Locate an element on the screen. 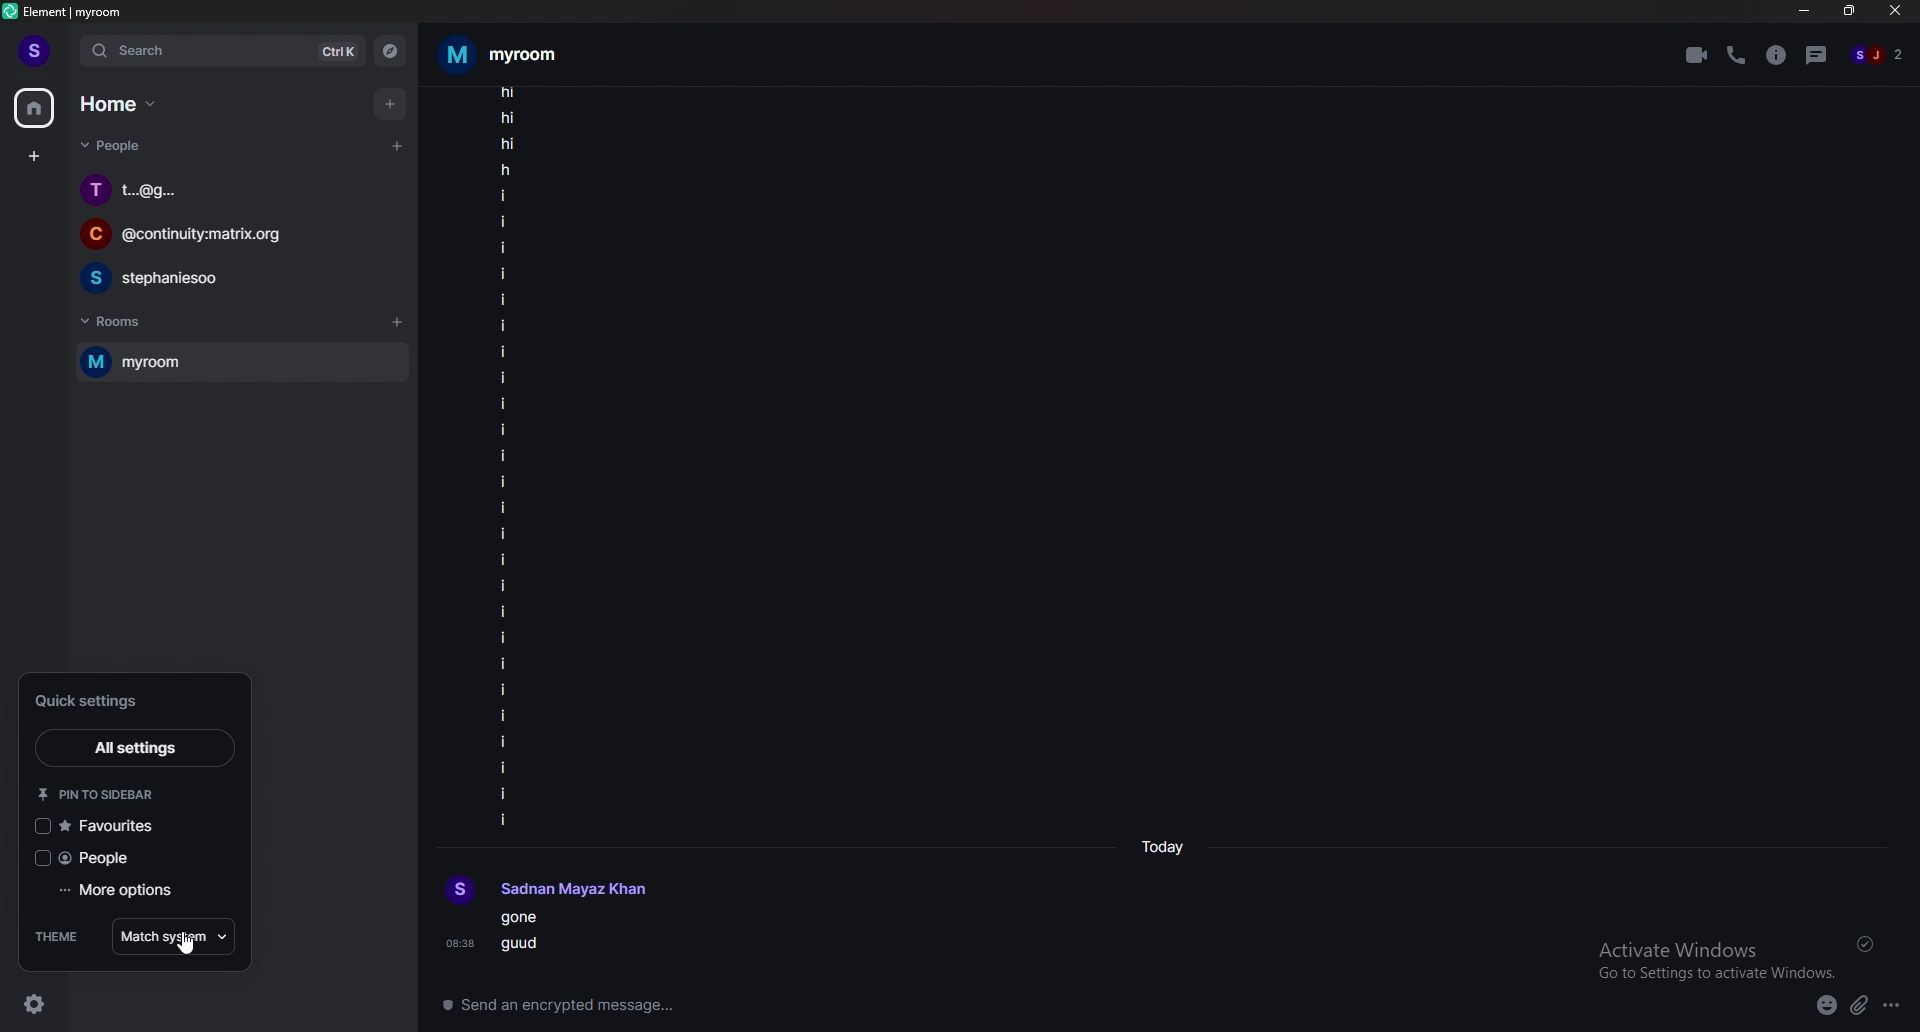 This screenshot has width=1920, height=1032. texts is located at coordinates (528, 935).